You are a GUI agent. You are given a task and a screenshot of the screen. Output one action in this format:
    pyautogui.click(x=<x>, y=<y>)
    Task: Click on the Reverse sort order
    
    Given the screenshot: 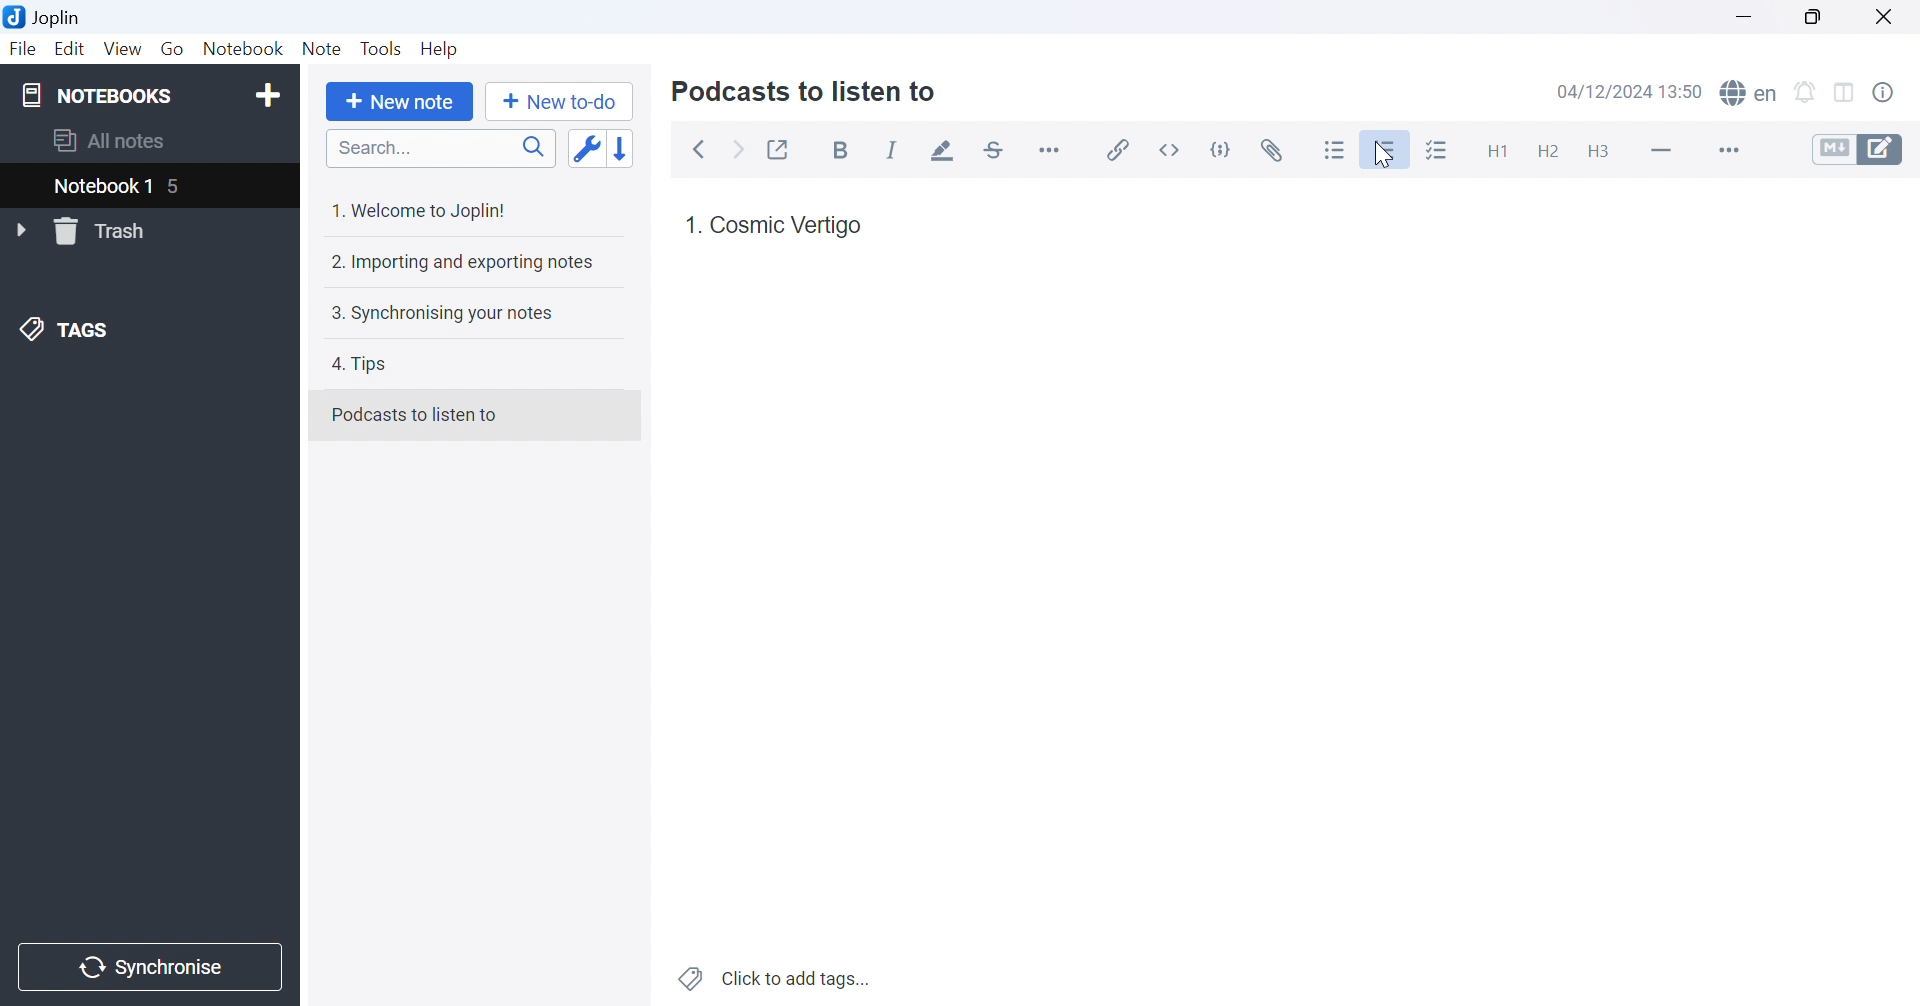 What is the action you would take?
    pyautogui.click(x=623, y=148)
    